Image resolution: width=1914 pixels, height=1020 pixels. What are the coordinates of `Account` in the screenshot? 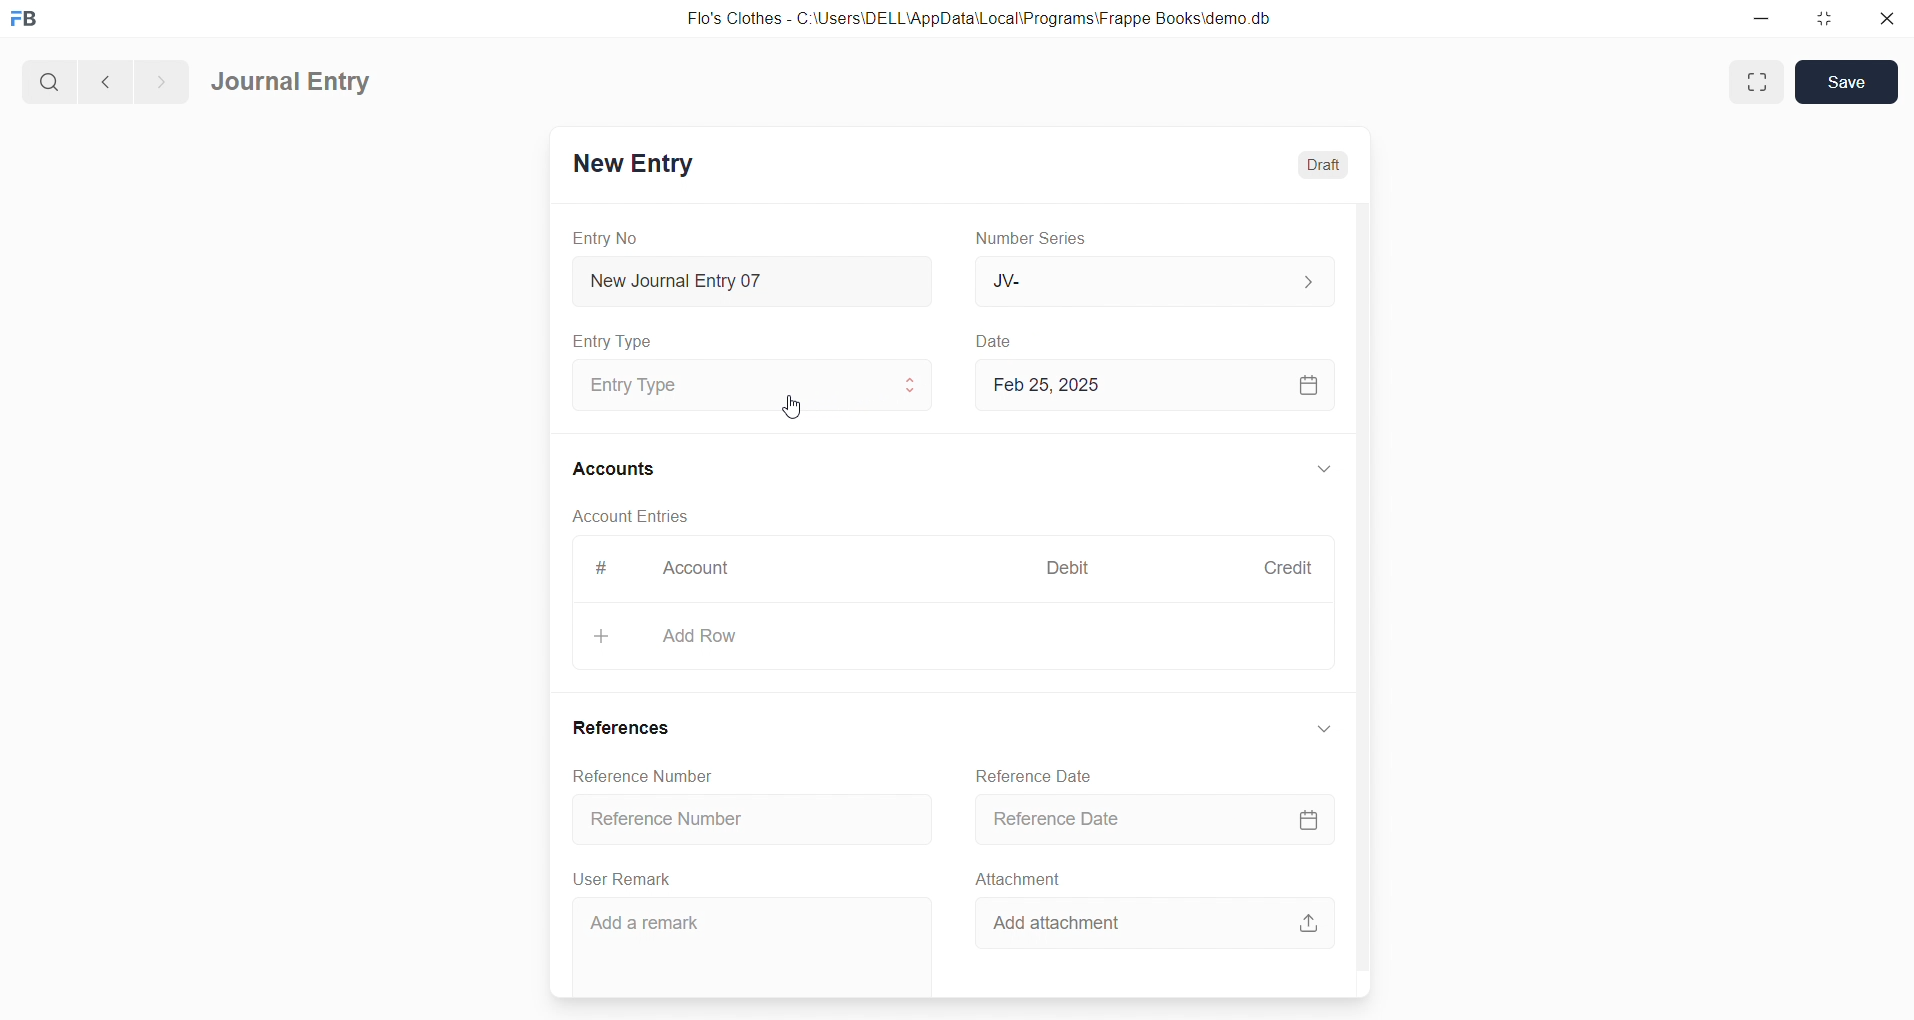 It's located at (700, 570).